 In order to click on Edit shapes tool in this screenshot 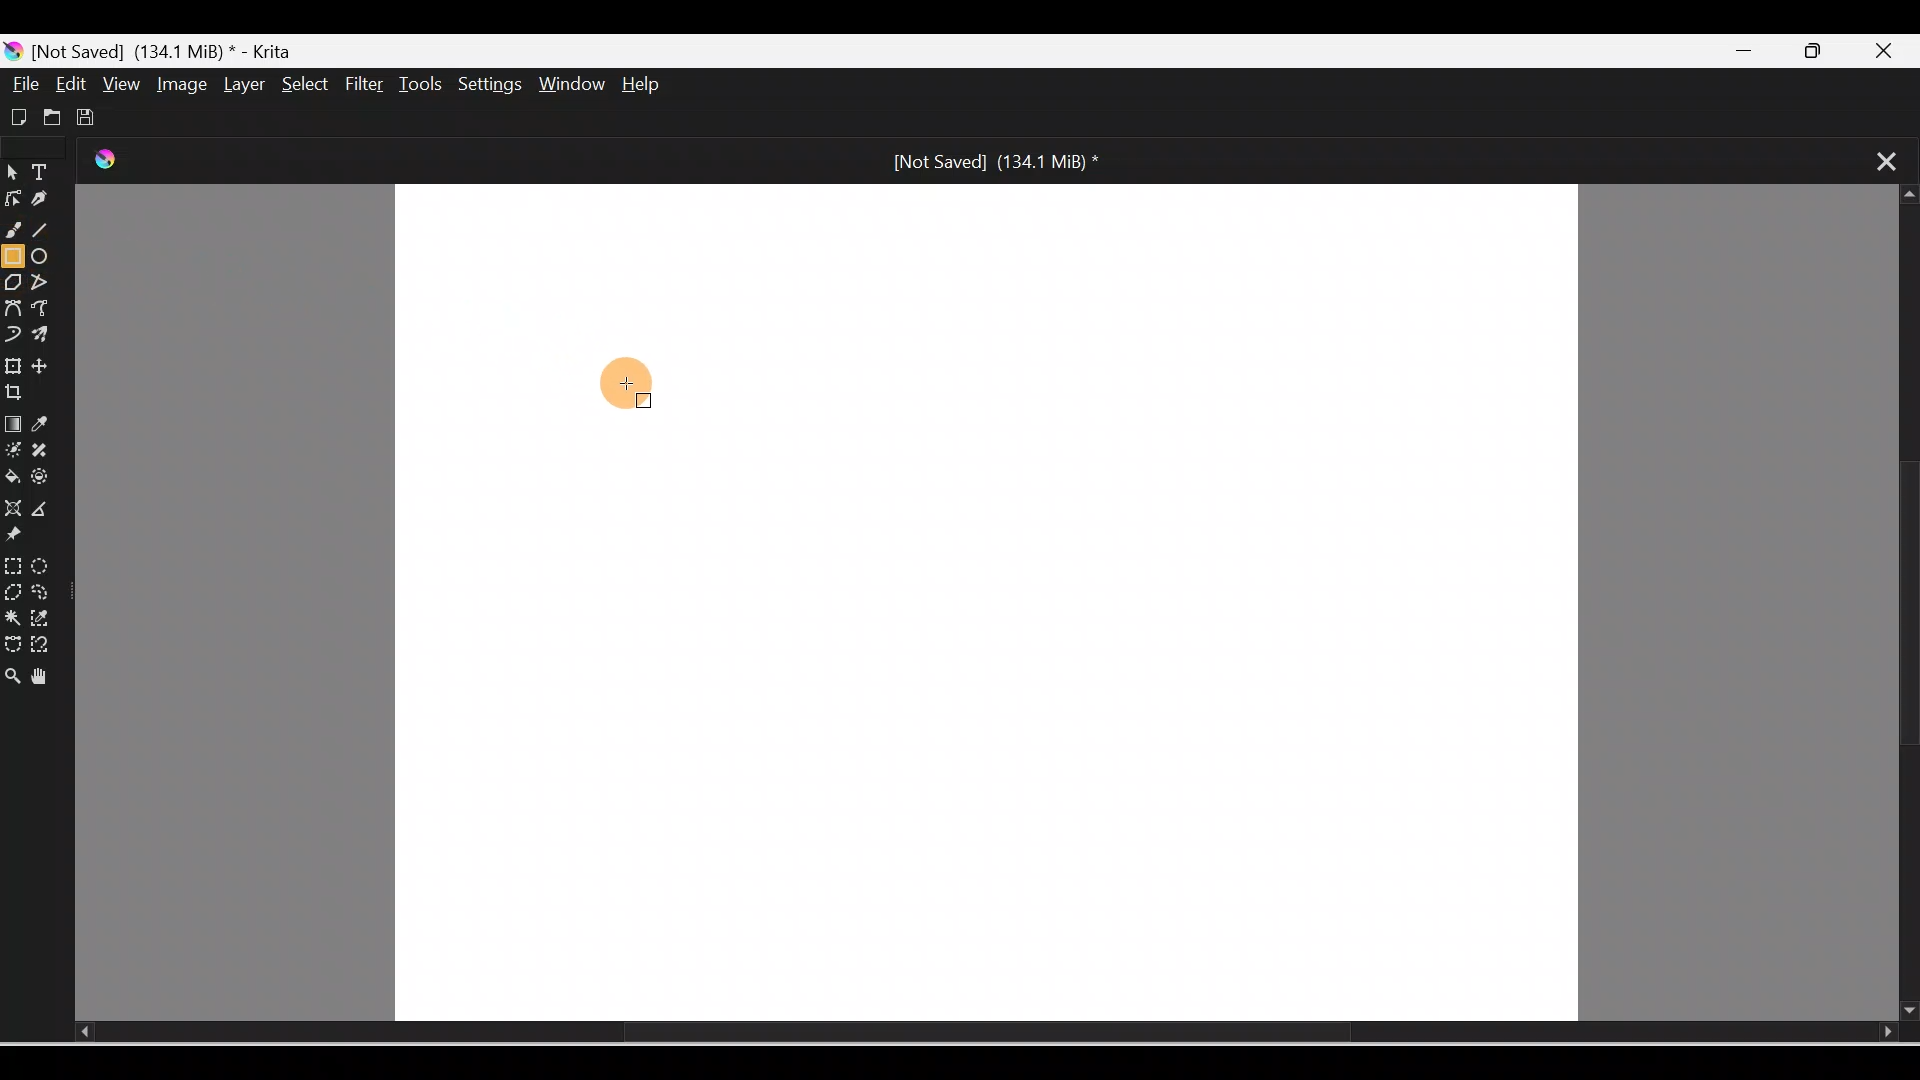, I will do `click(12, 204)`.